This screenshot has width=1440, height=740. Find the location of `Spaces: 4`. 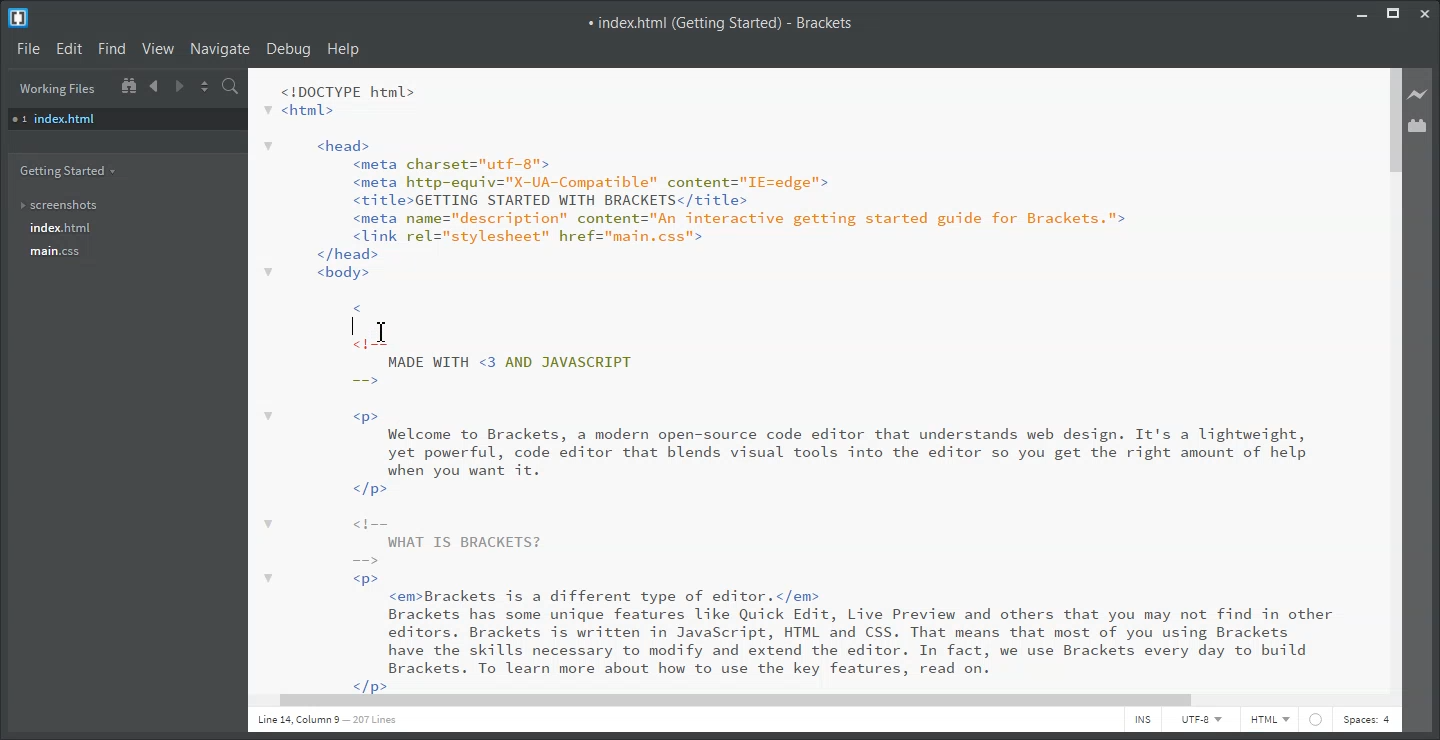

Spaces: 4 is located at coordinates (1367, 721).